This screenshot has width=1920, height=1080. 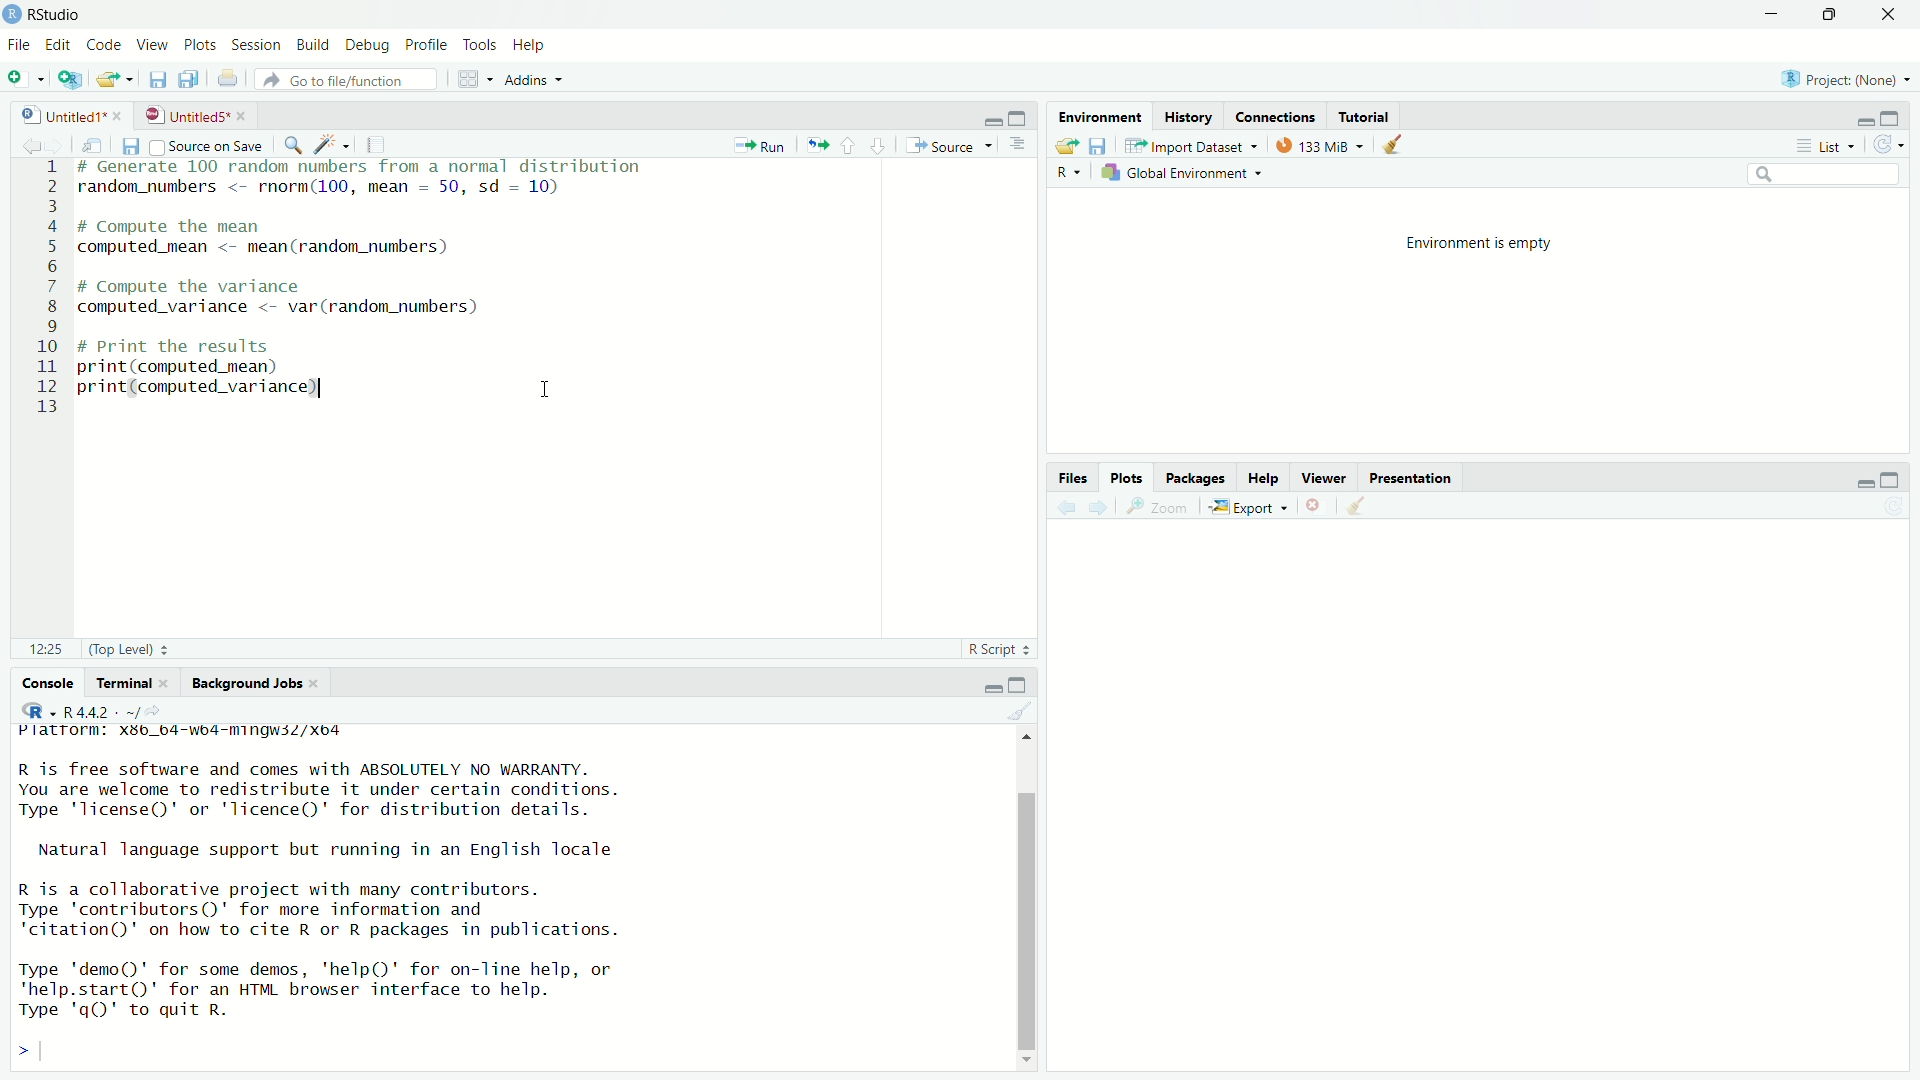 I want to click on minimize, so click(x=1858, y=118).